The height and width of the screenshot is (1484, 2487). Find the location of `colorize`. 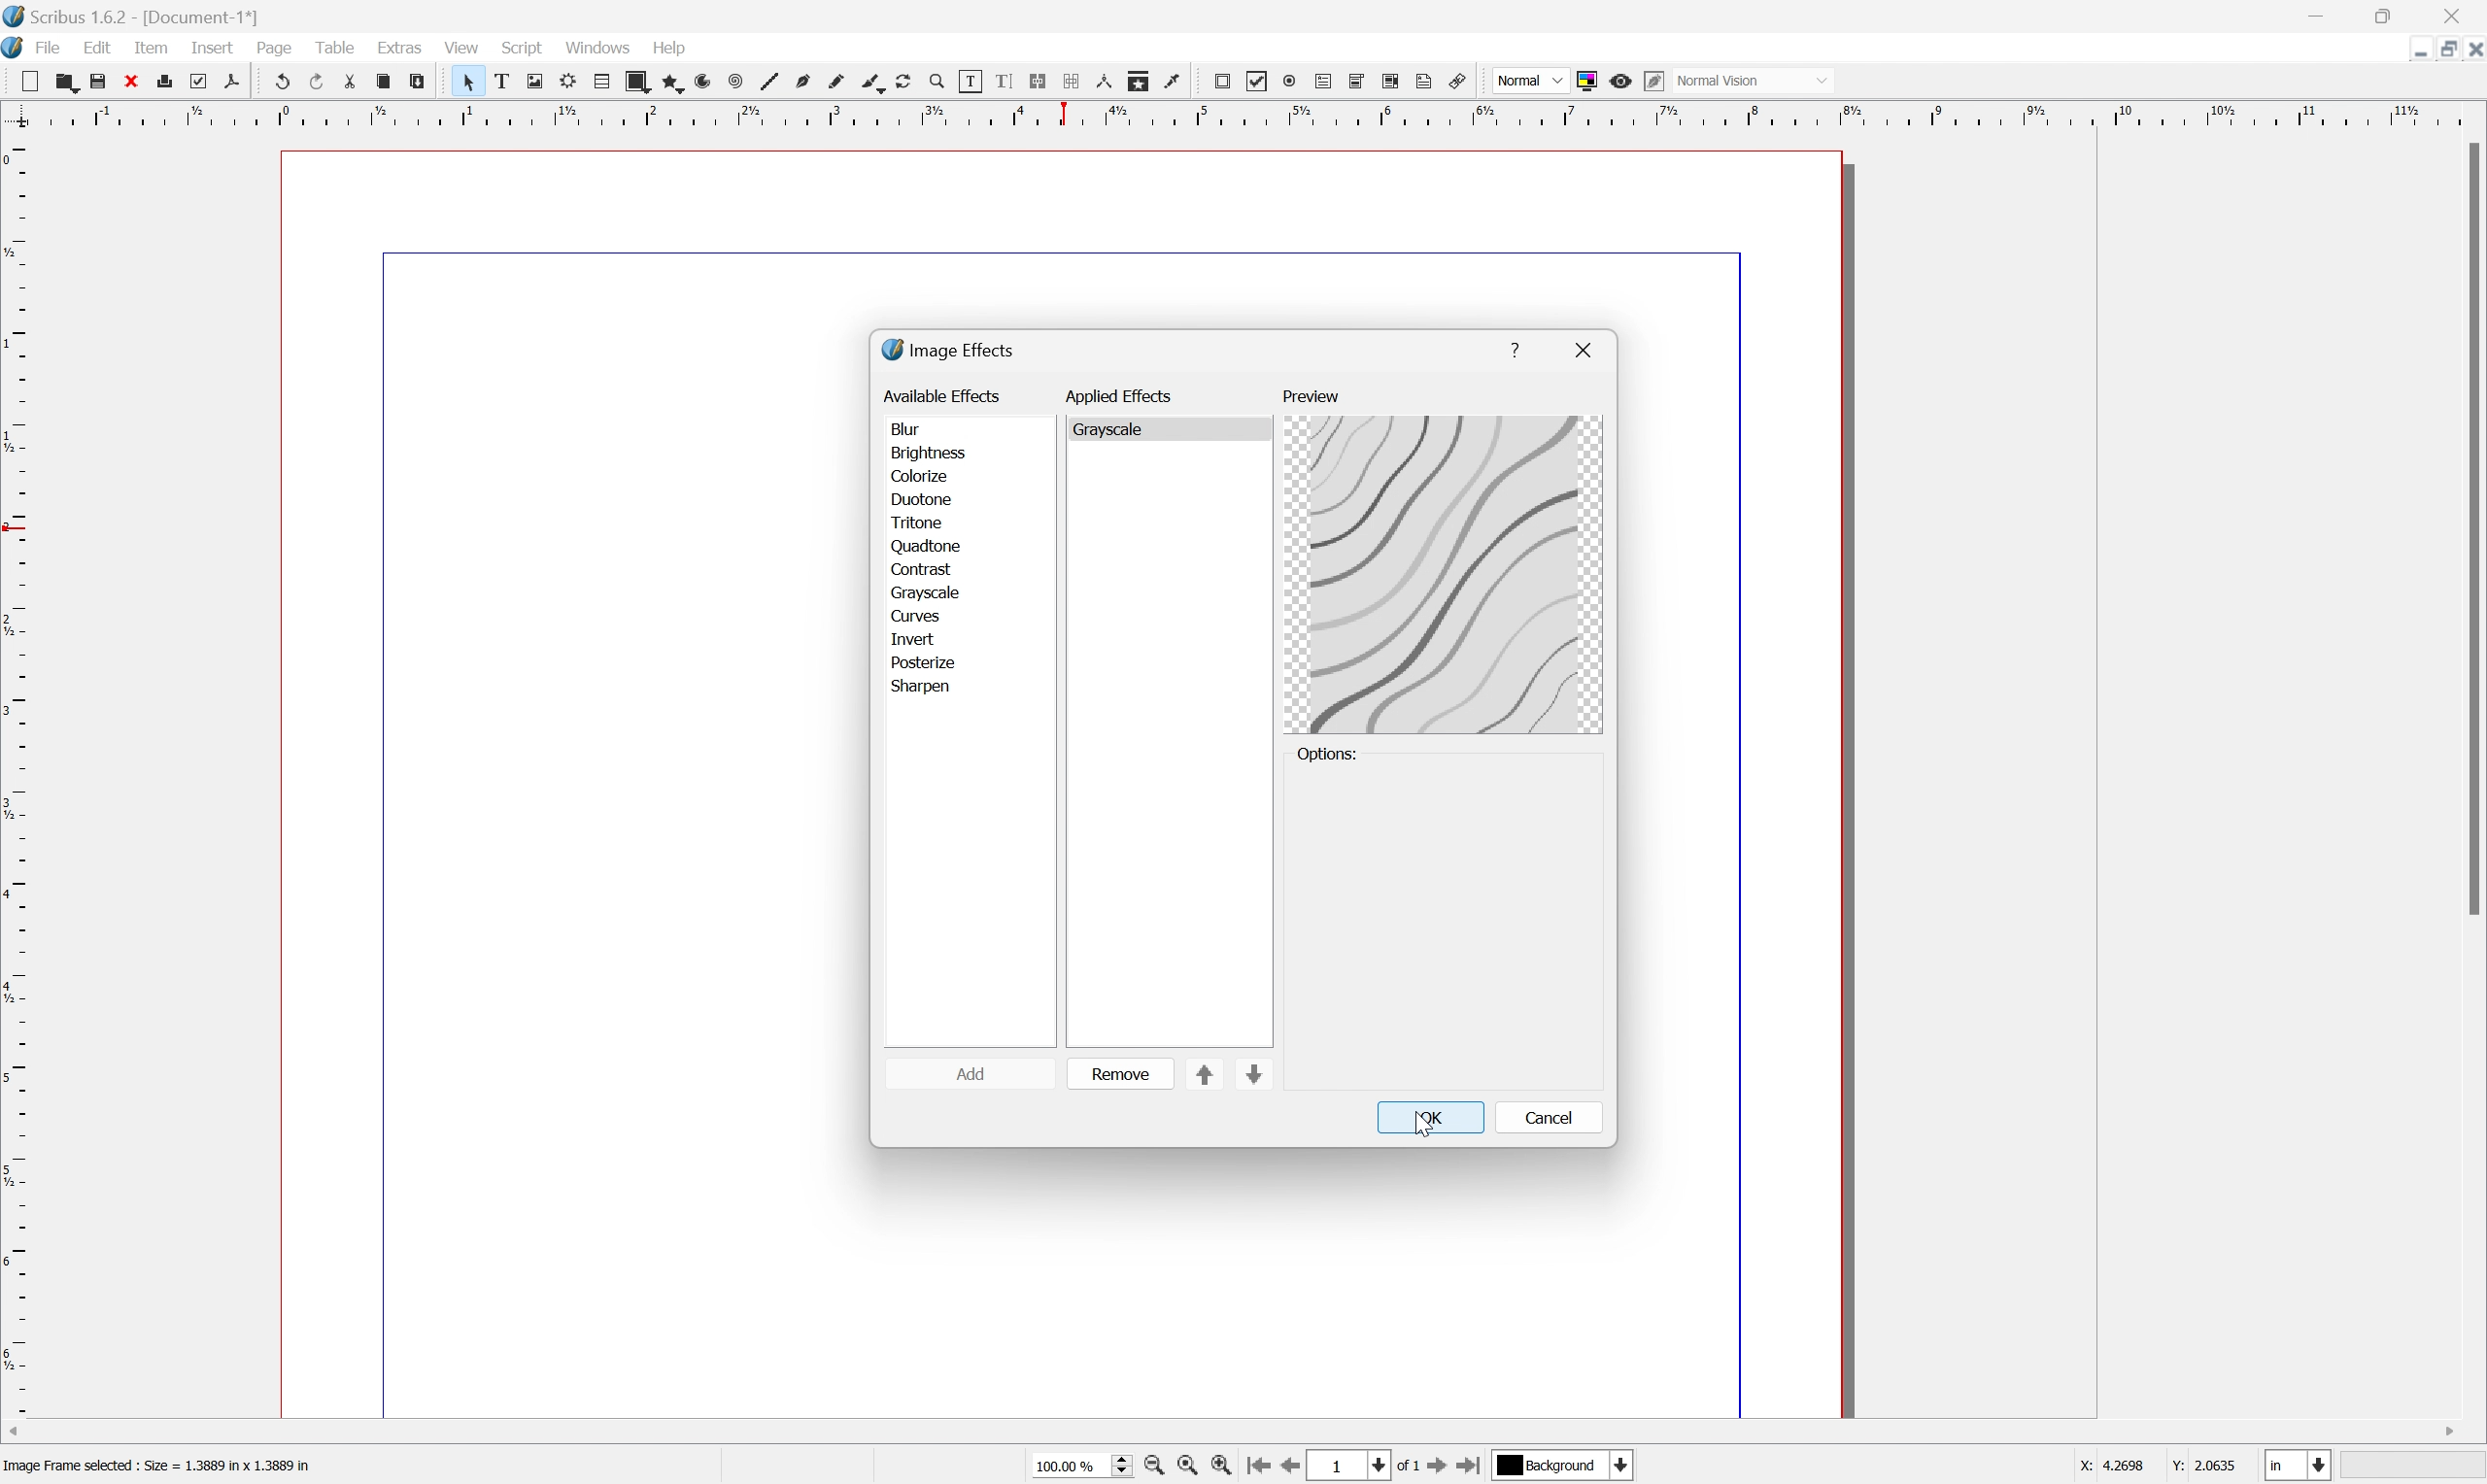

colorize is located at coordinates (918, 477).